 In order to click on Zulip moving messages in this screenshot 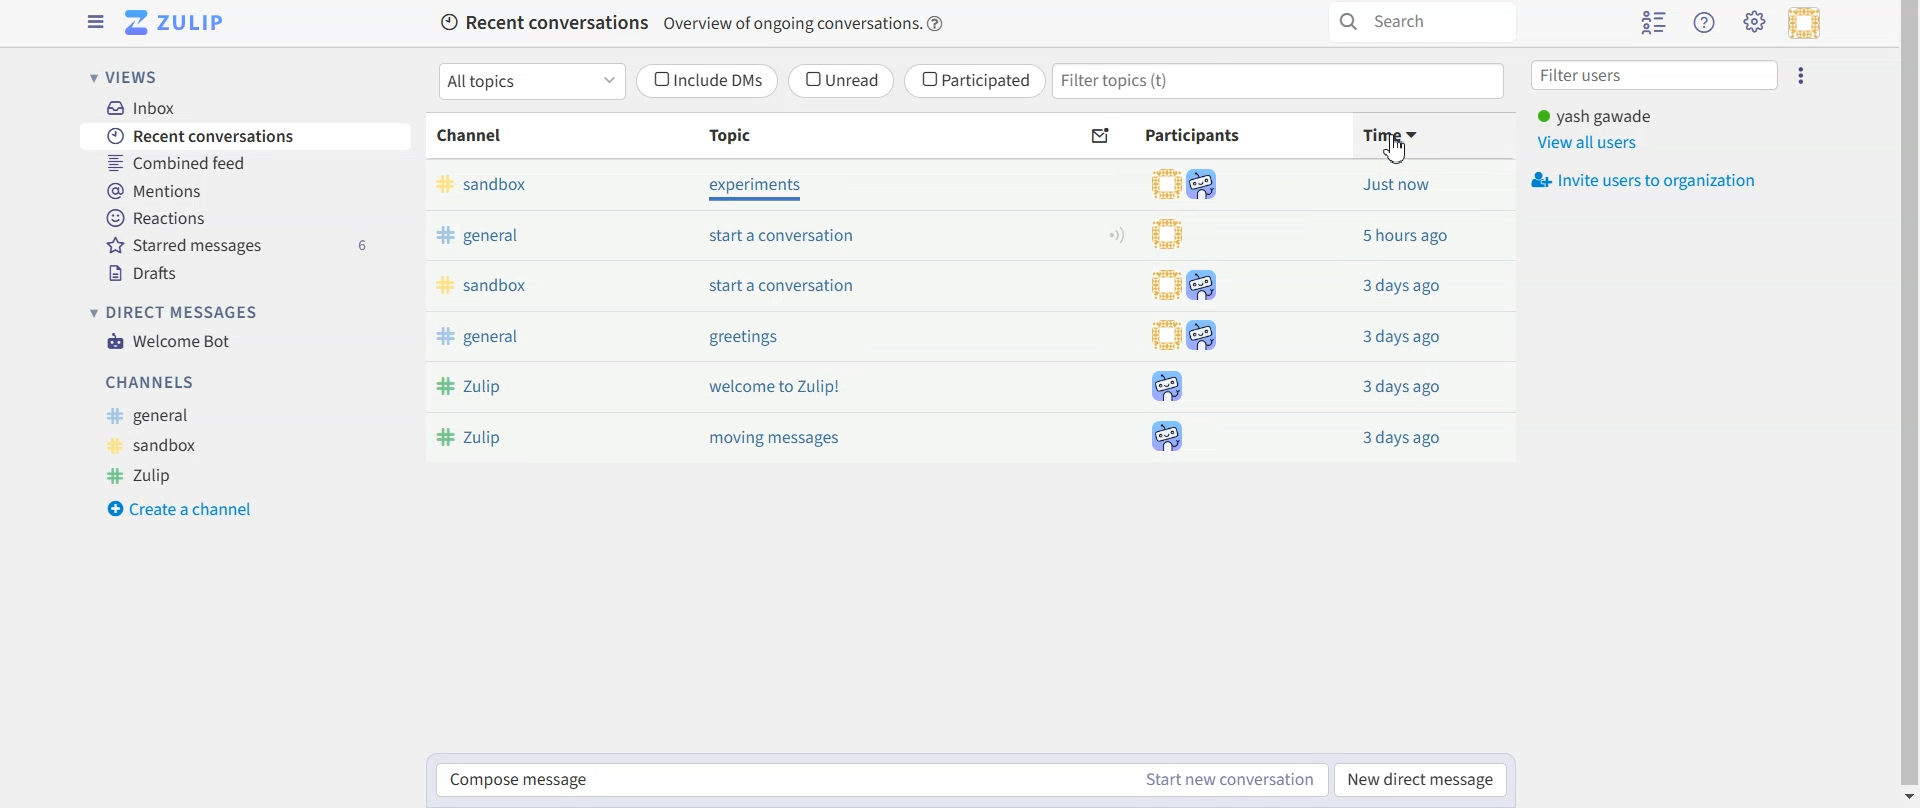, I will do `click(705, 436)`.